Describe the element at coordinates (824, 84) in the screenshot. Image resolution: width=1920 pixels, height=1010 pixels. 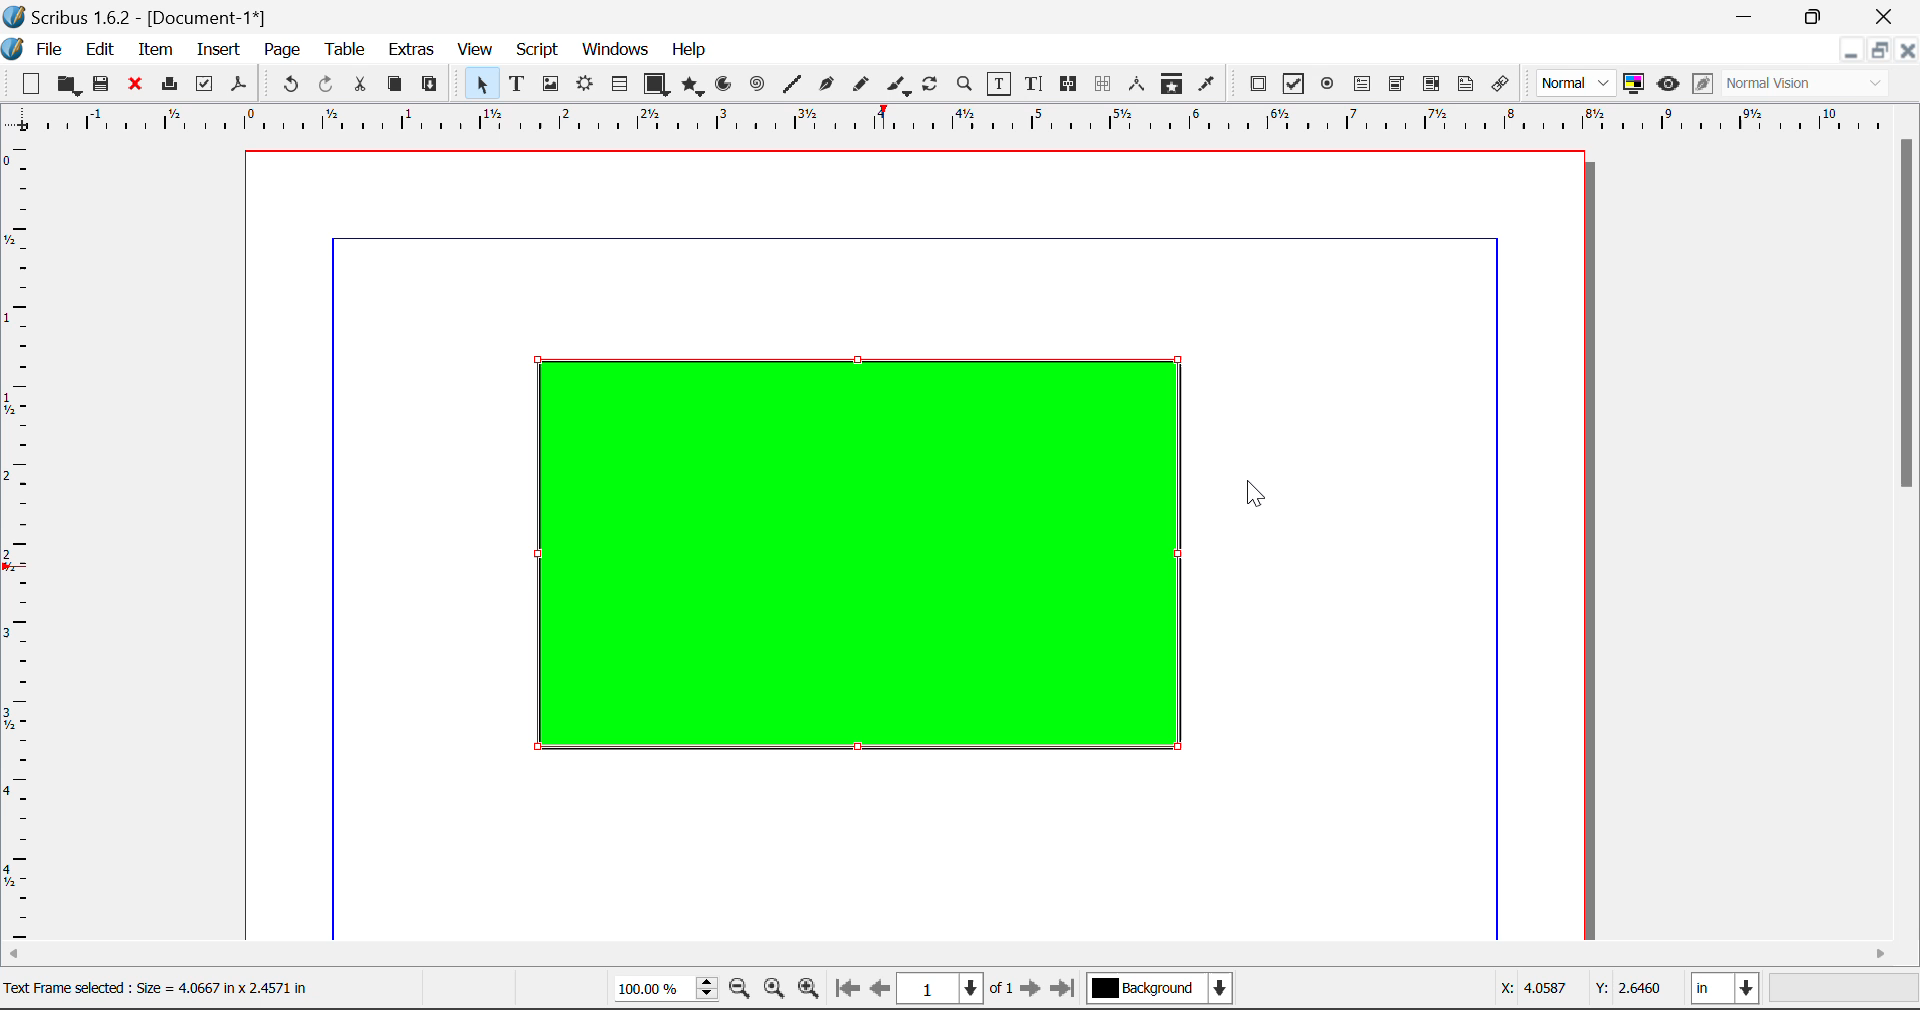
I see `Bezier Curve` at that location.